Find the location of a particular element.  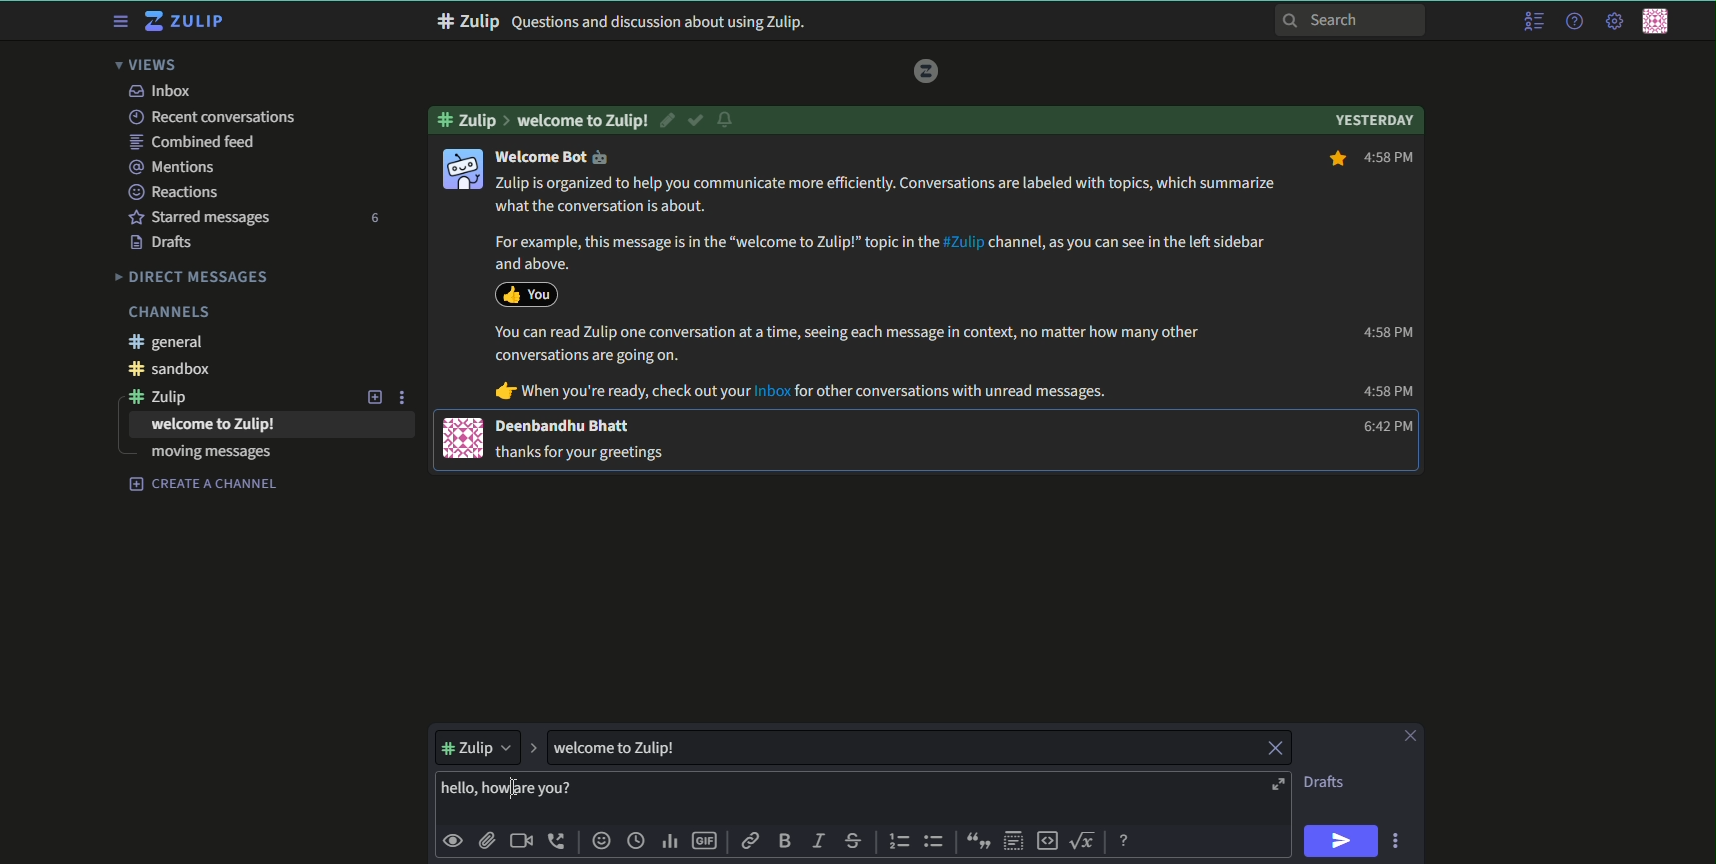

bulleted list is located at coordinates (934, 841).